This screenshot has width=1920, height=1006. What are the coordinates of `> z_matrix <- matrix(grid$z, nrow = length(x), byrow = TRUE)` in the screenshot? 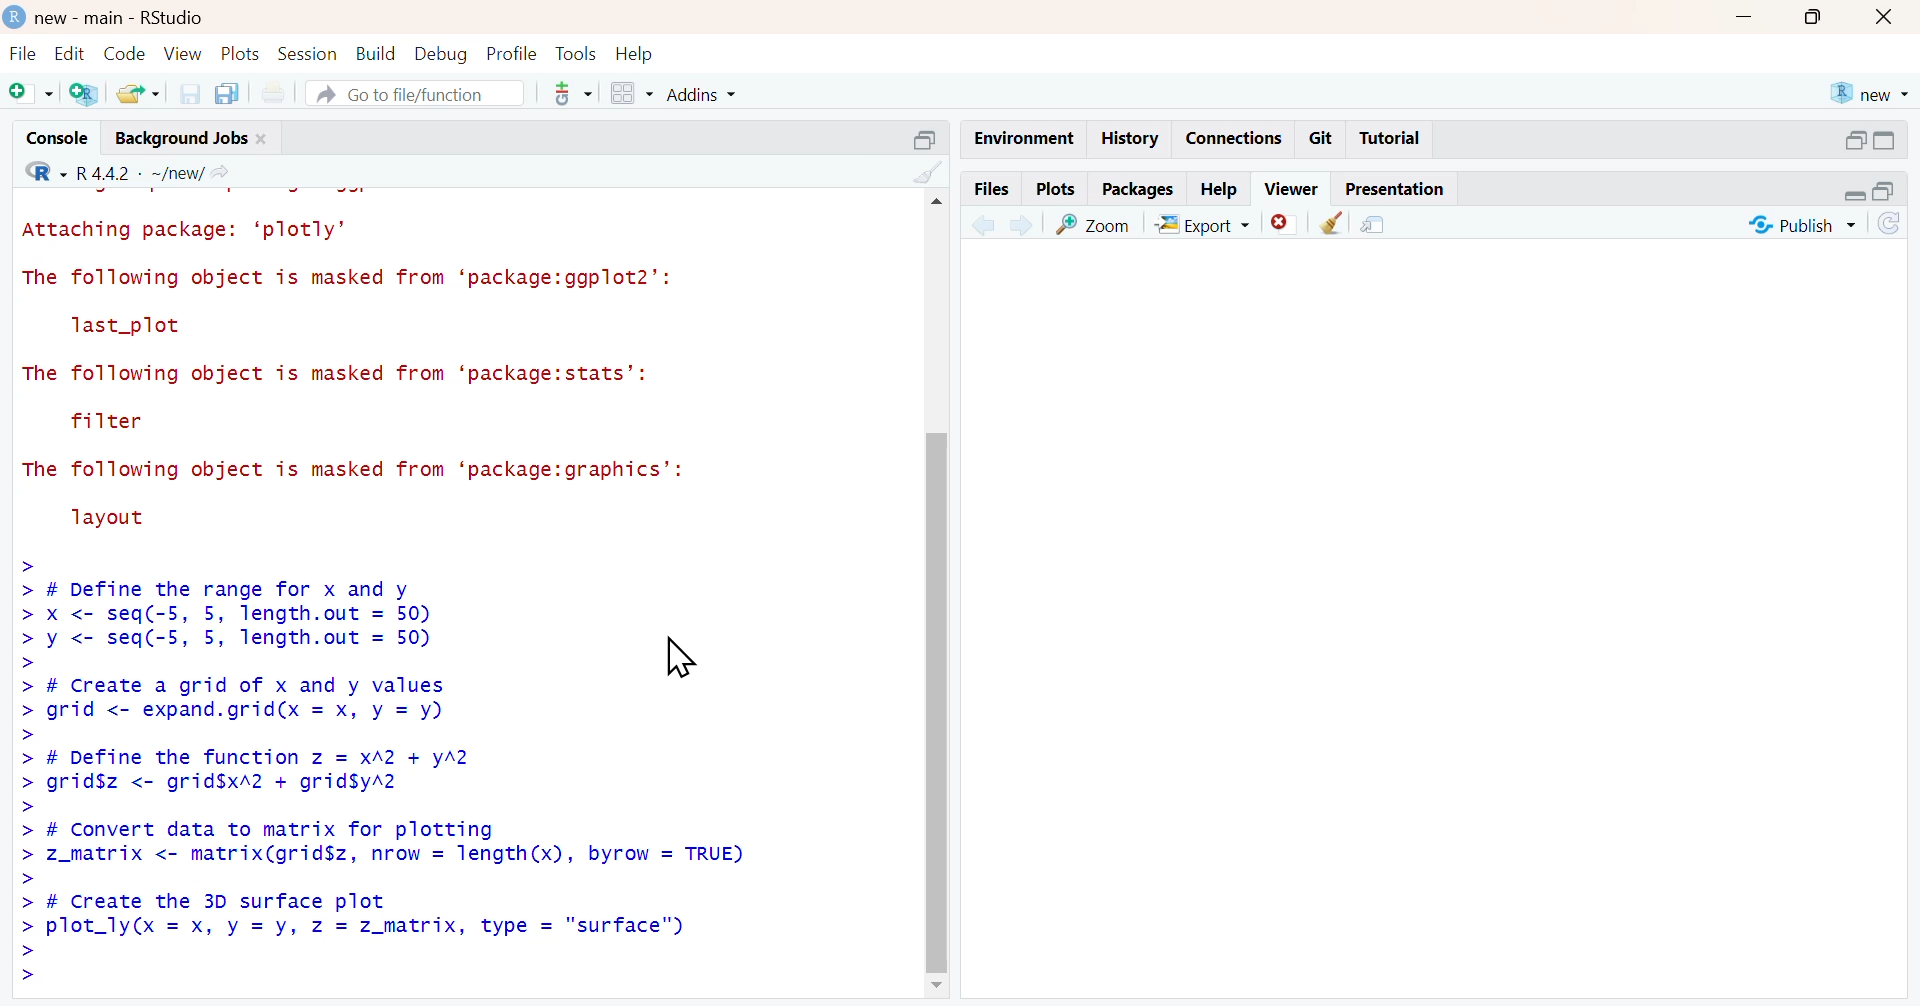 It's located at (383, 858).